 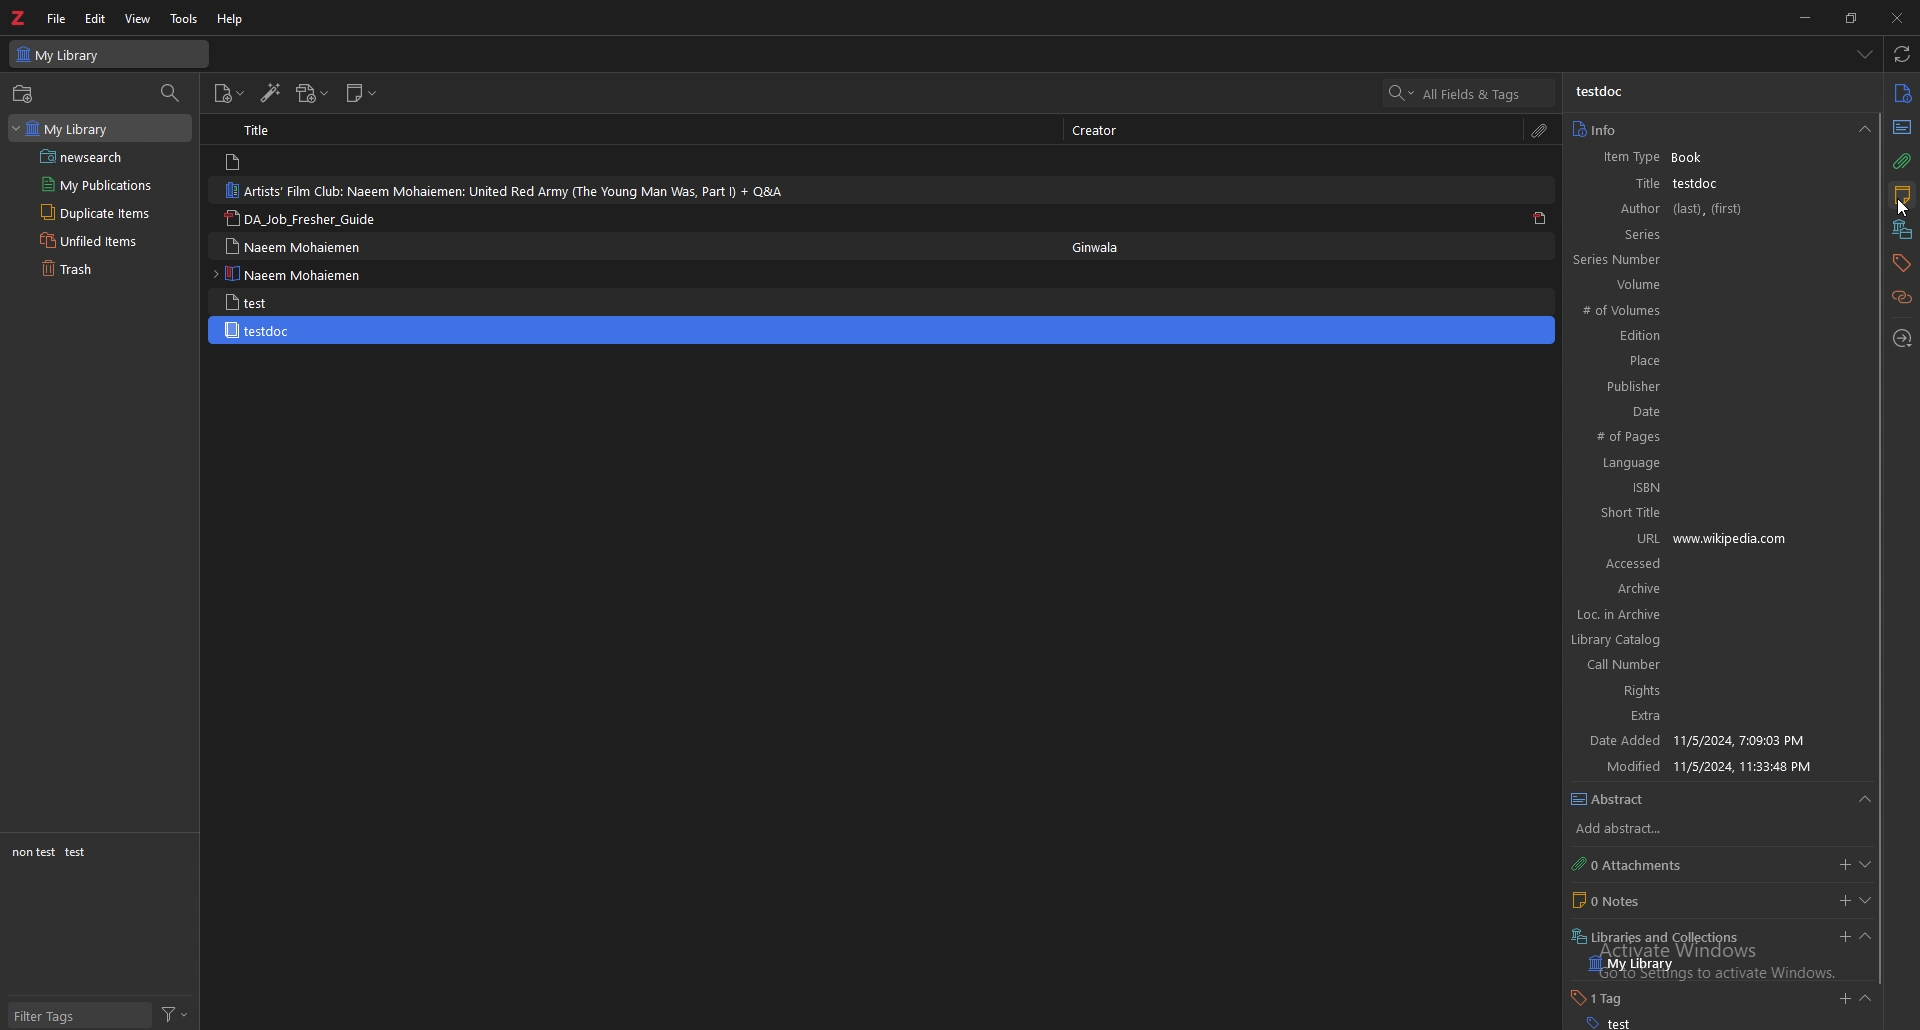 What do you see at coordinates (1902, 129) in the screenshot?
I see `abstract` at bounding box center [1902, 129].